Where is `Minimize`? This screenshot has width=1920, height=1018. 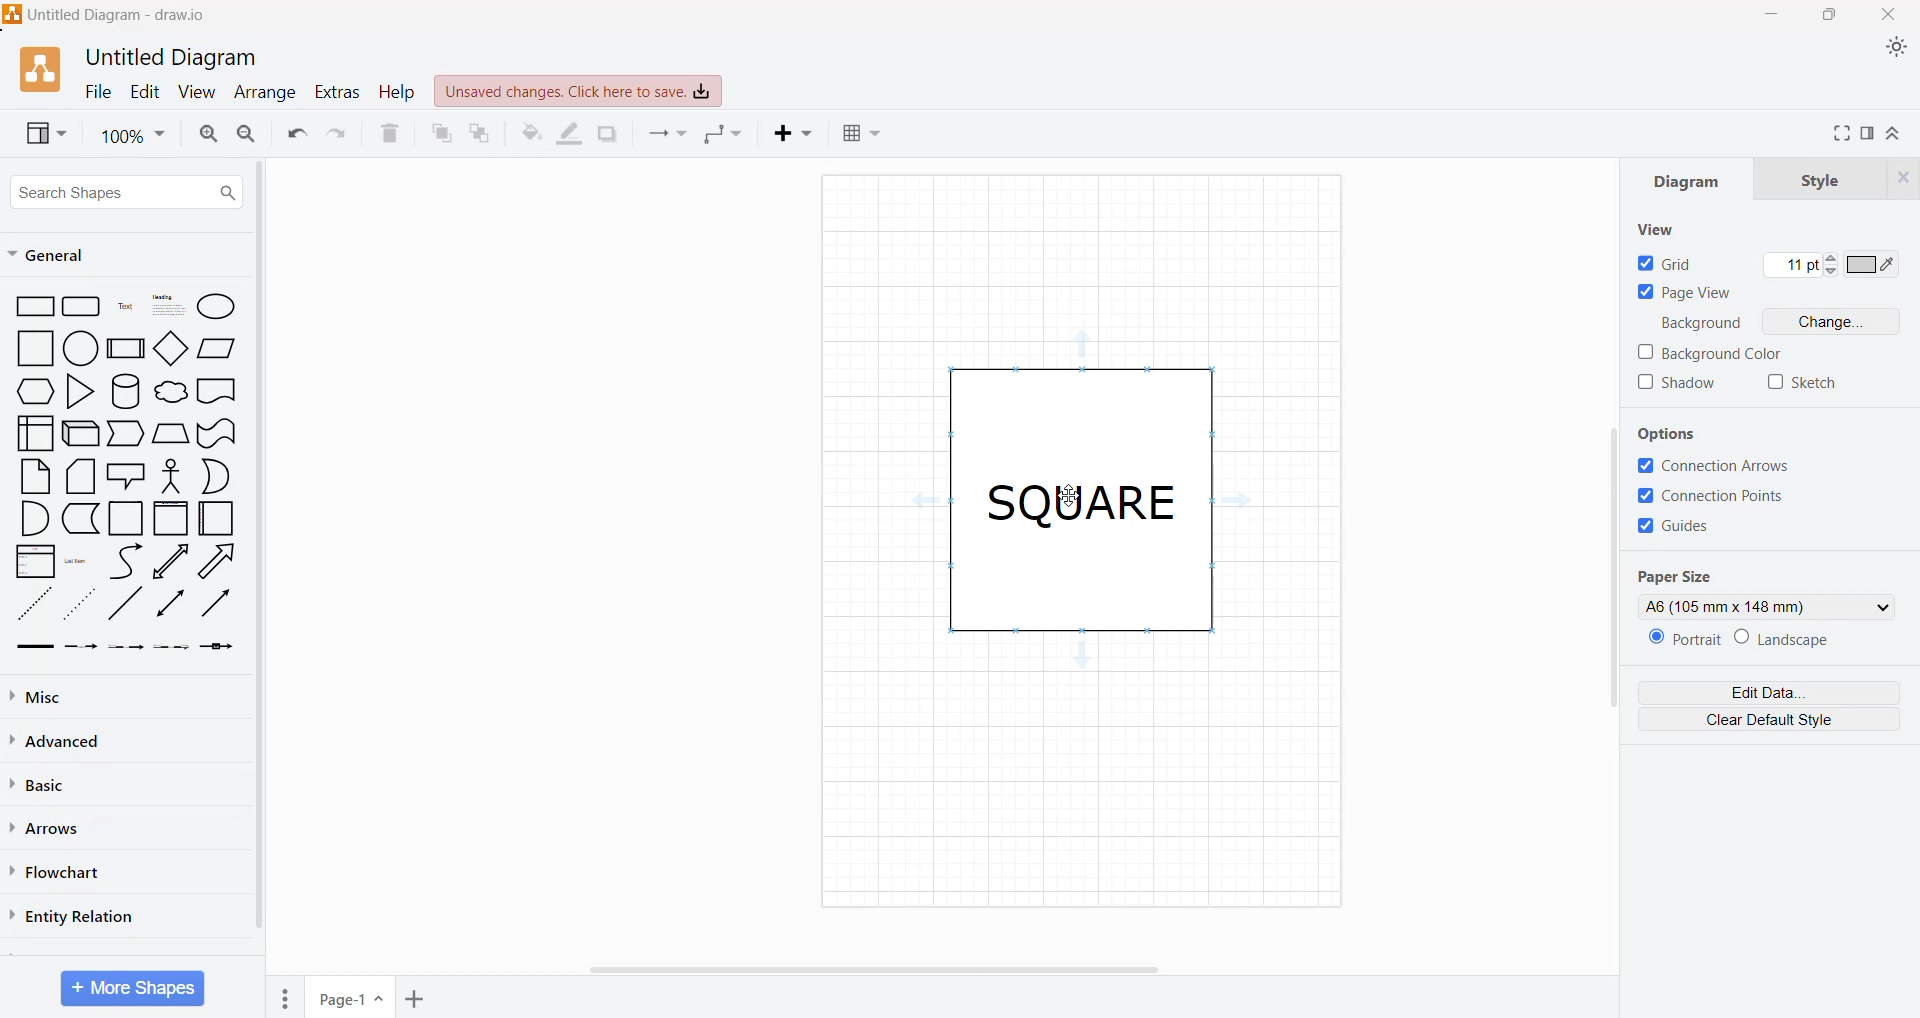
Minimize is located at coordinates (1771, 13).